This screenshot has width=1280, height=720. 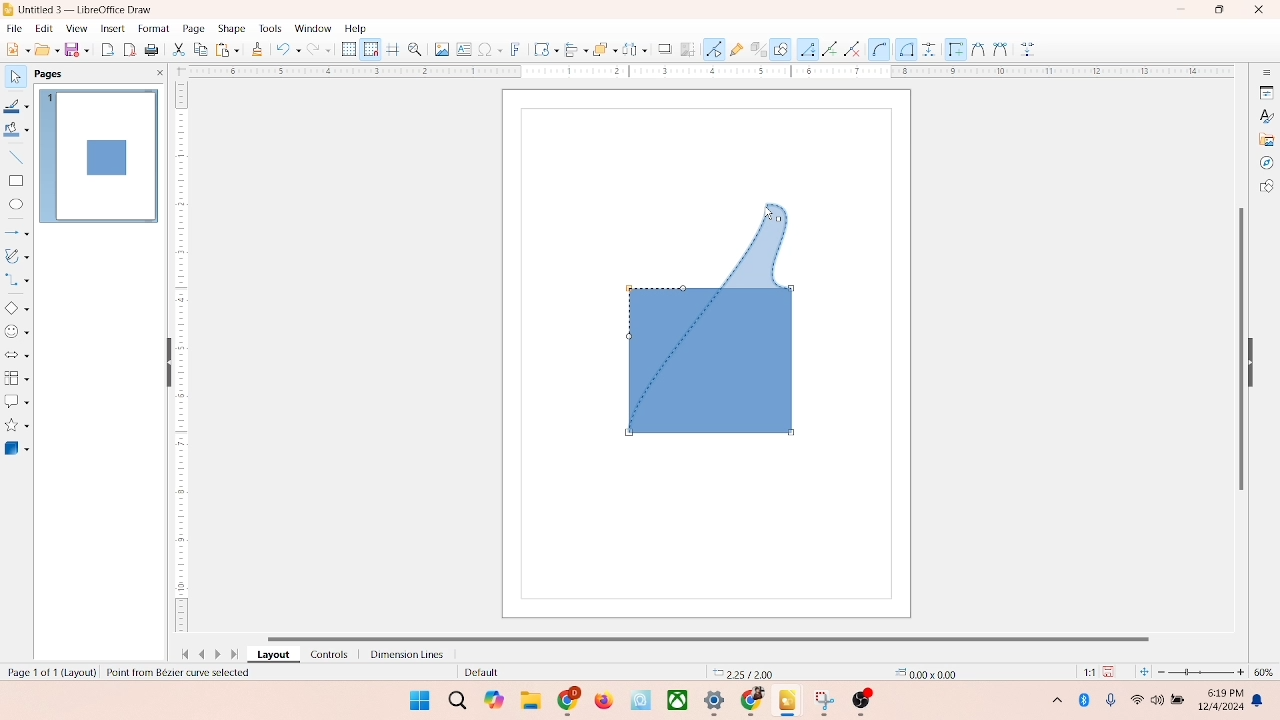 What do you see at coordinates (72, 28) in the screenshot?
I see `view` at bounding box center [72, 28].